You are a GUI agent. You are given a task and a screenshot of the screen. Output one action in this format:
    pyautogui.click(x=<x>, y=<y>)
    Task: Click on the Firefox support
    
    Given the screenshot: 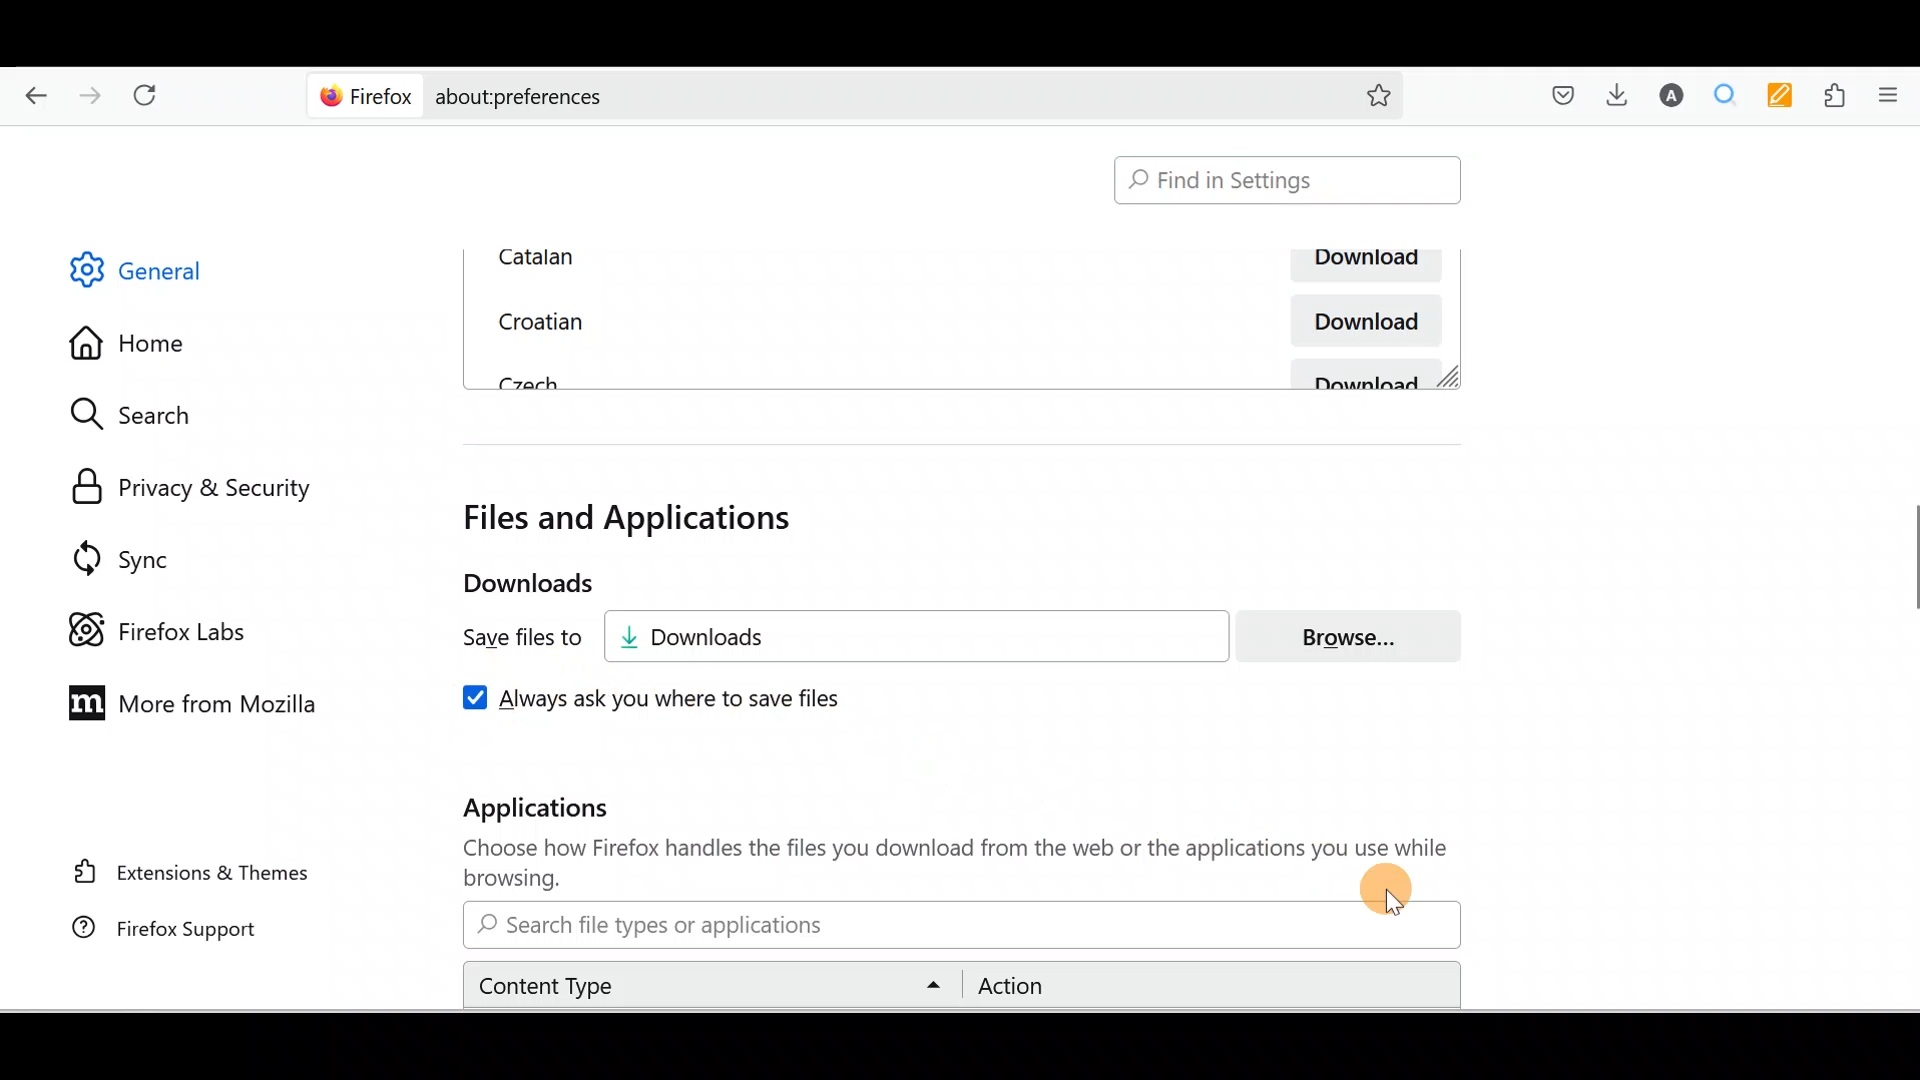 What is the action you would take?
    pyautogui.click(x=159, y=930)
    